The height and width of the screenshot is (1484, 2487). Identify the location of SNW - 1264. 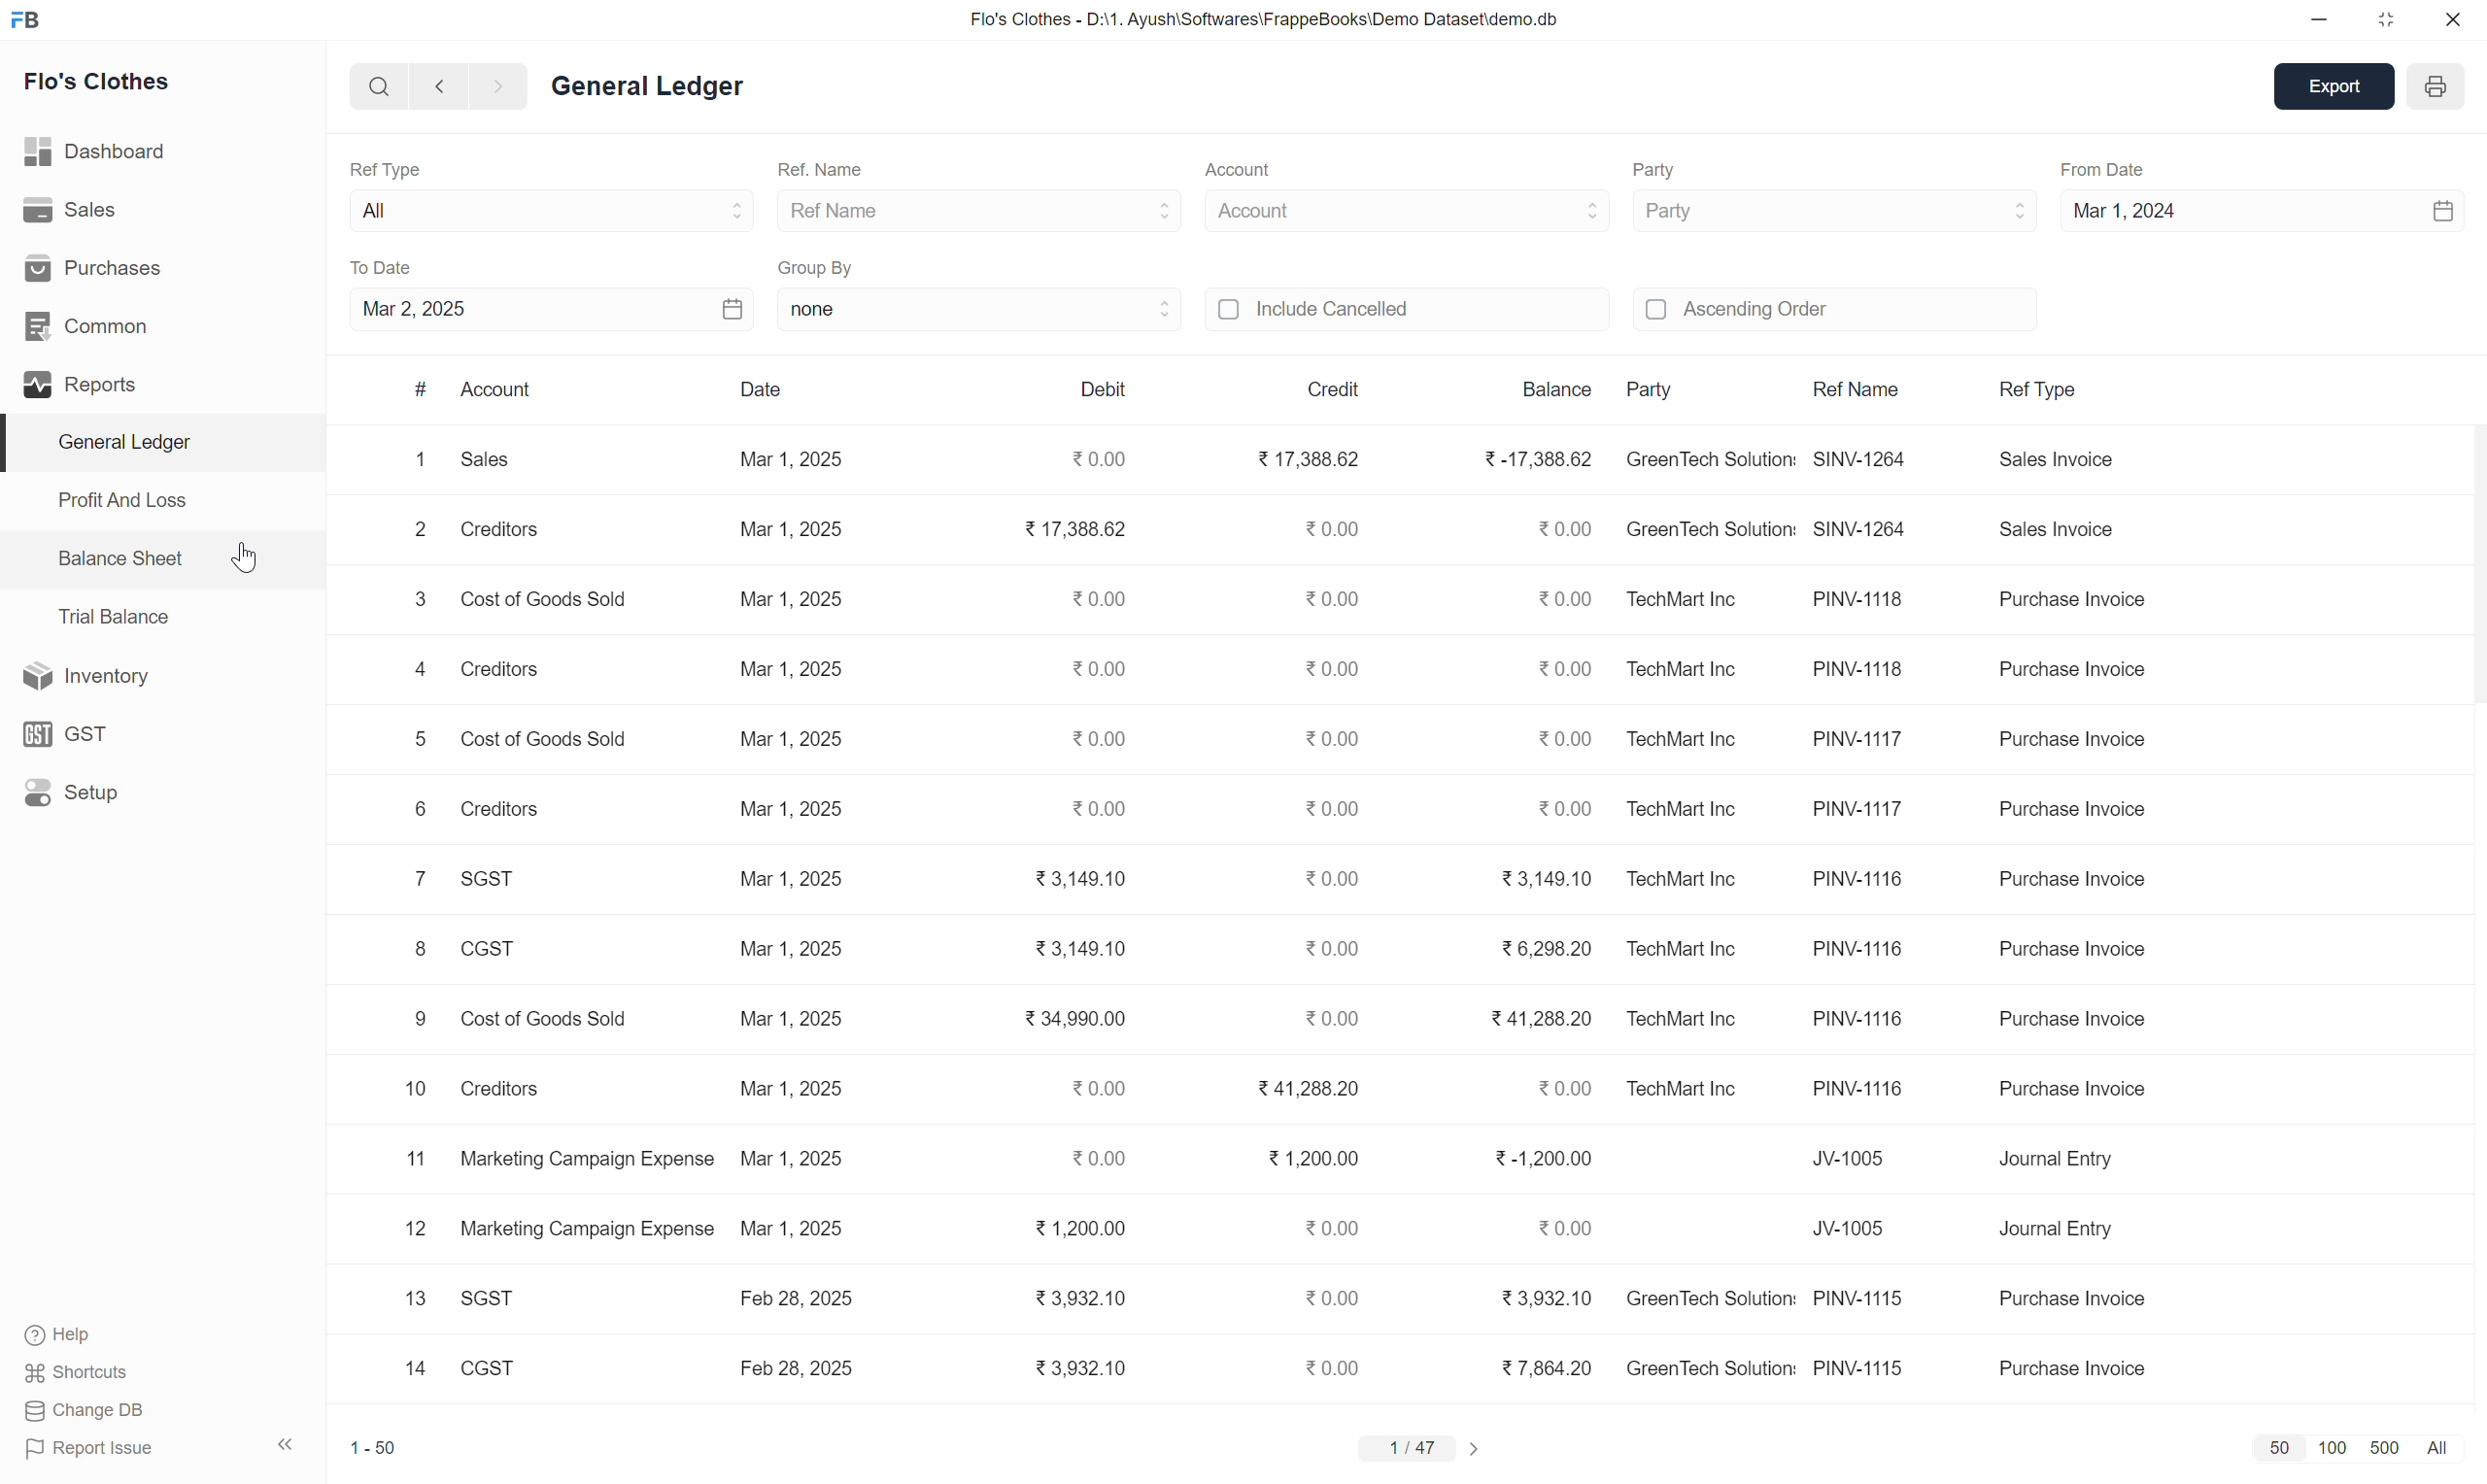
(1865, 526).